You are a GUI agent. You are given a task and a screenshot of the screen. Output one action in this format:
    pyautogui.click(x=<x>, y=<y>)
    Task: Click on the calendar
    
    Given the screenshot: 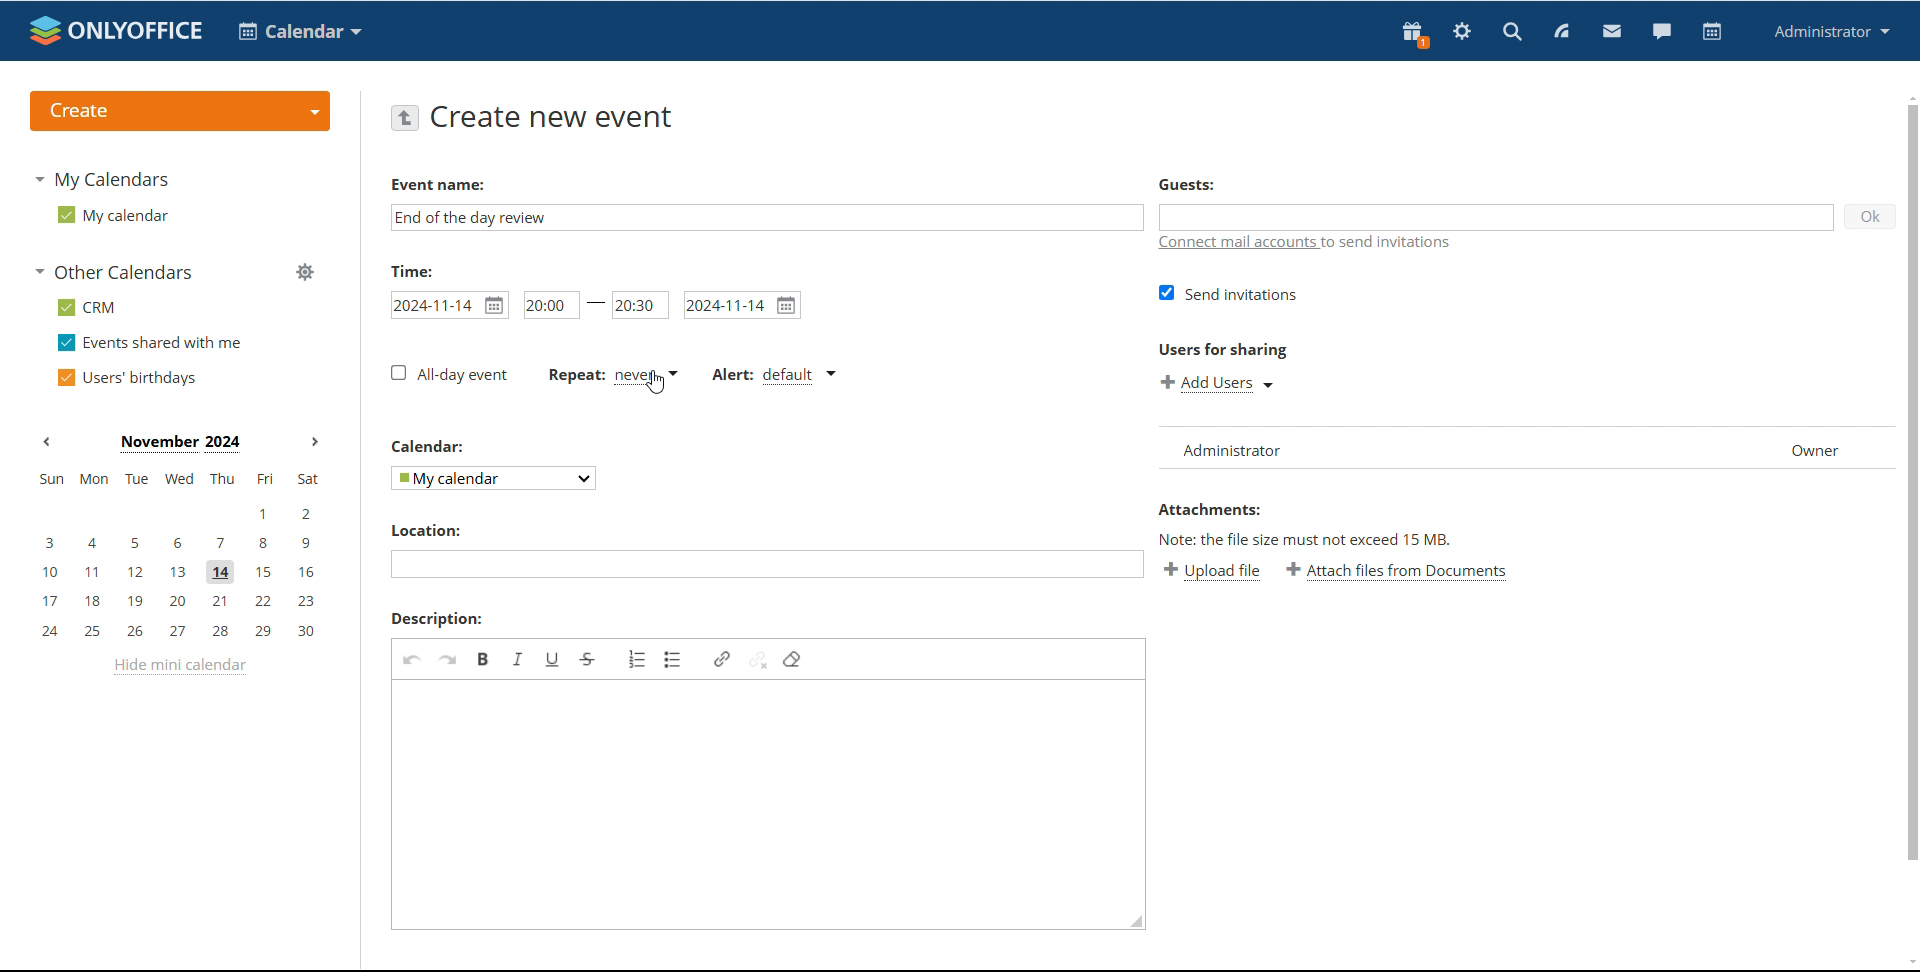 What is the action you would take?
    pyautogui.click(x=1712, y=32)
    